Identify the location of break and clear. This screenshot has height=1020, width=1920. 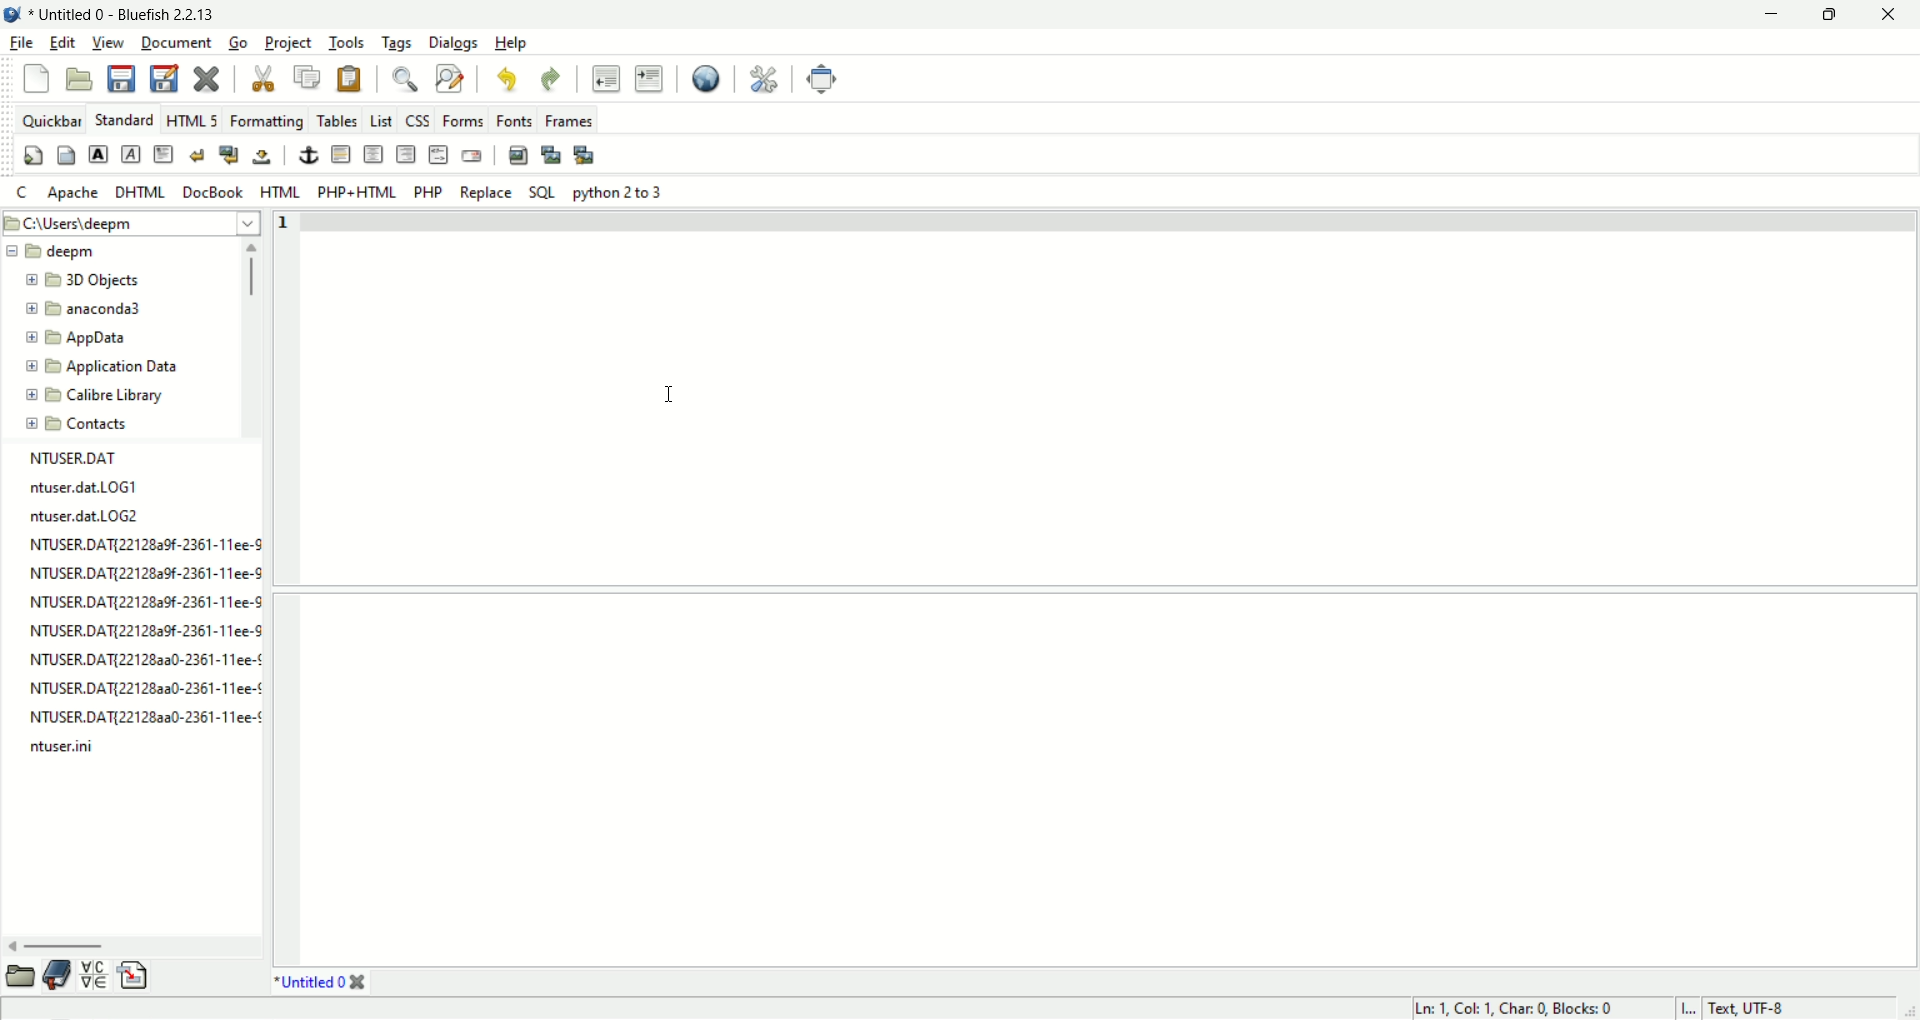
(230, 156).